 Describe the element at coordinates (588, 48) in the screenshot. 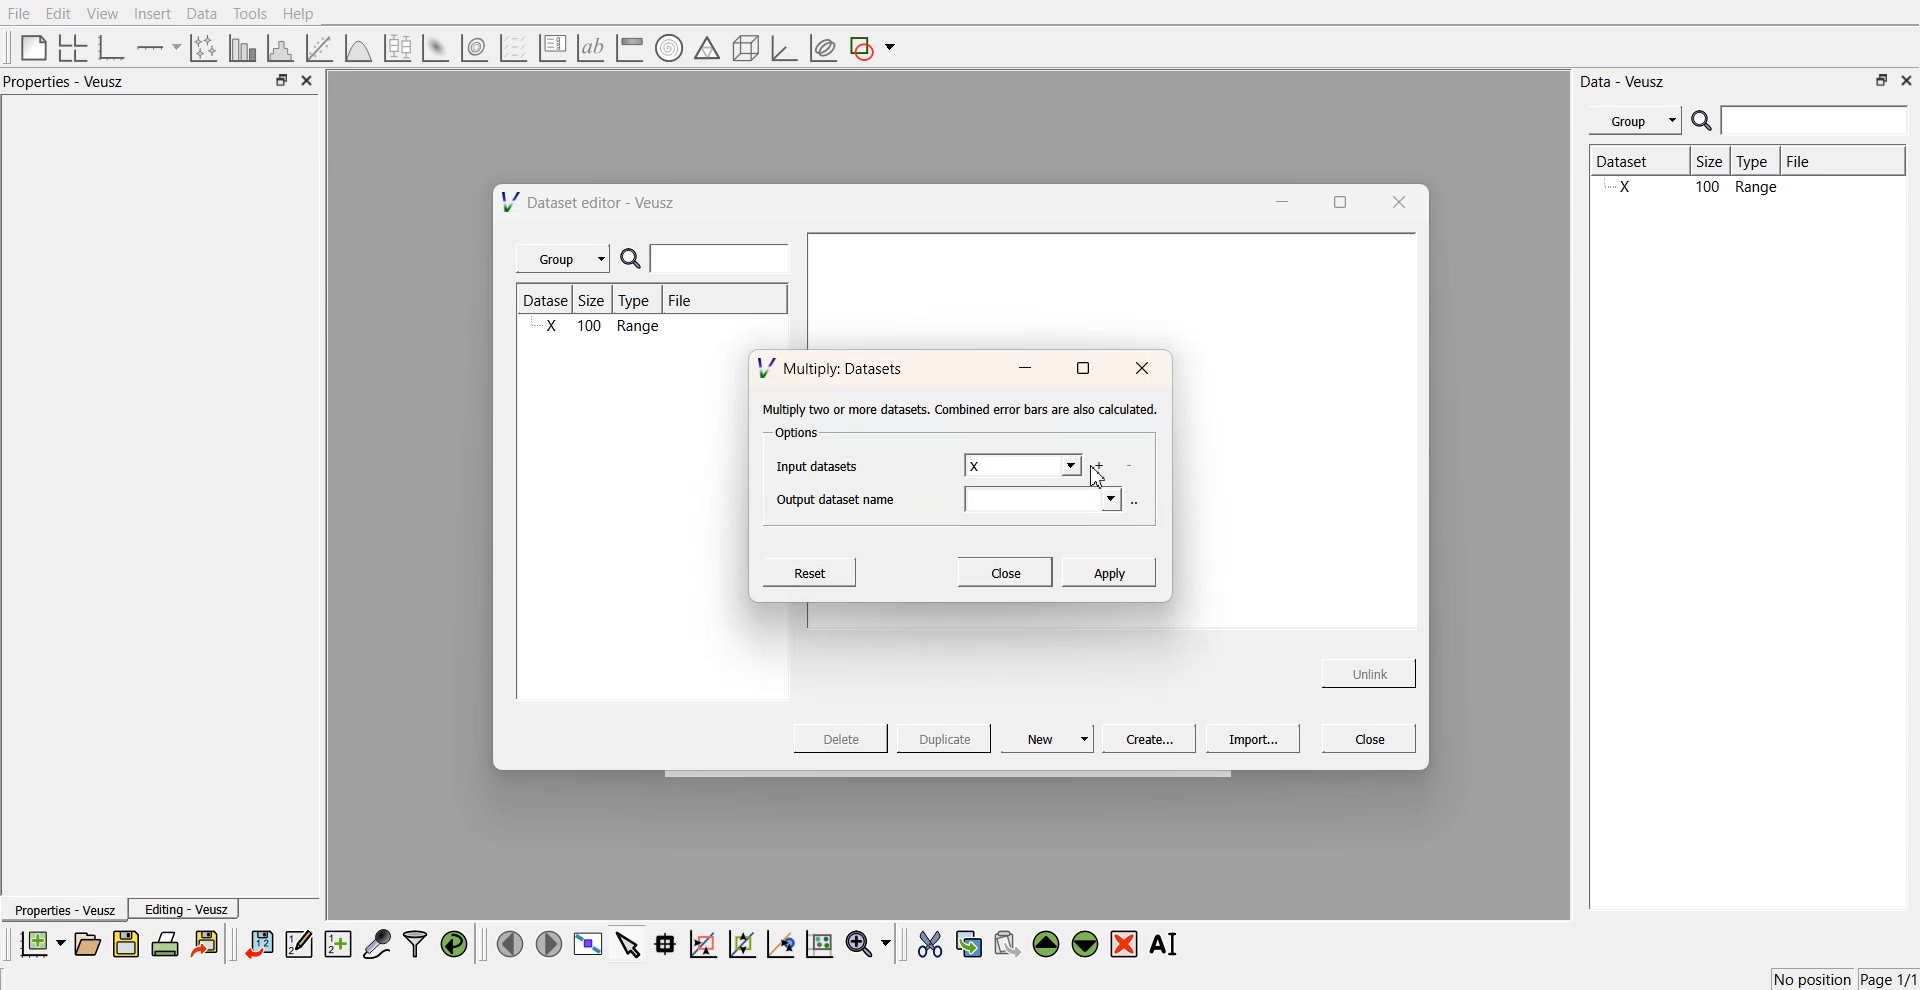

I see `text label` at that location.